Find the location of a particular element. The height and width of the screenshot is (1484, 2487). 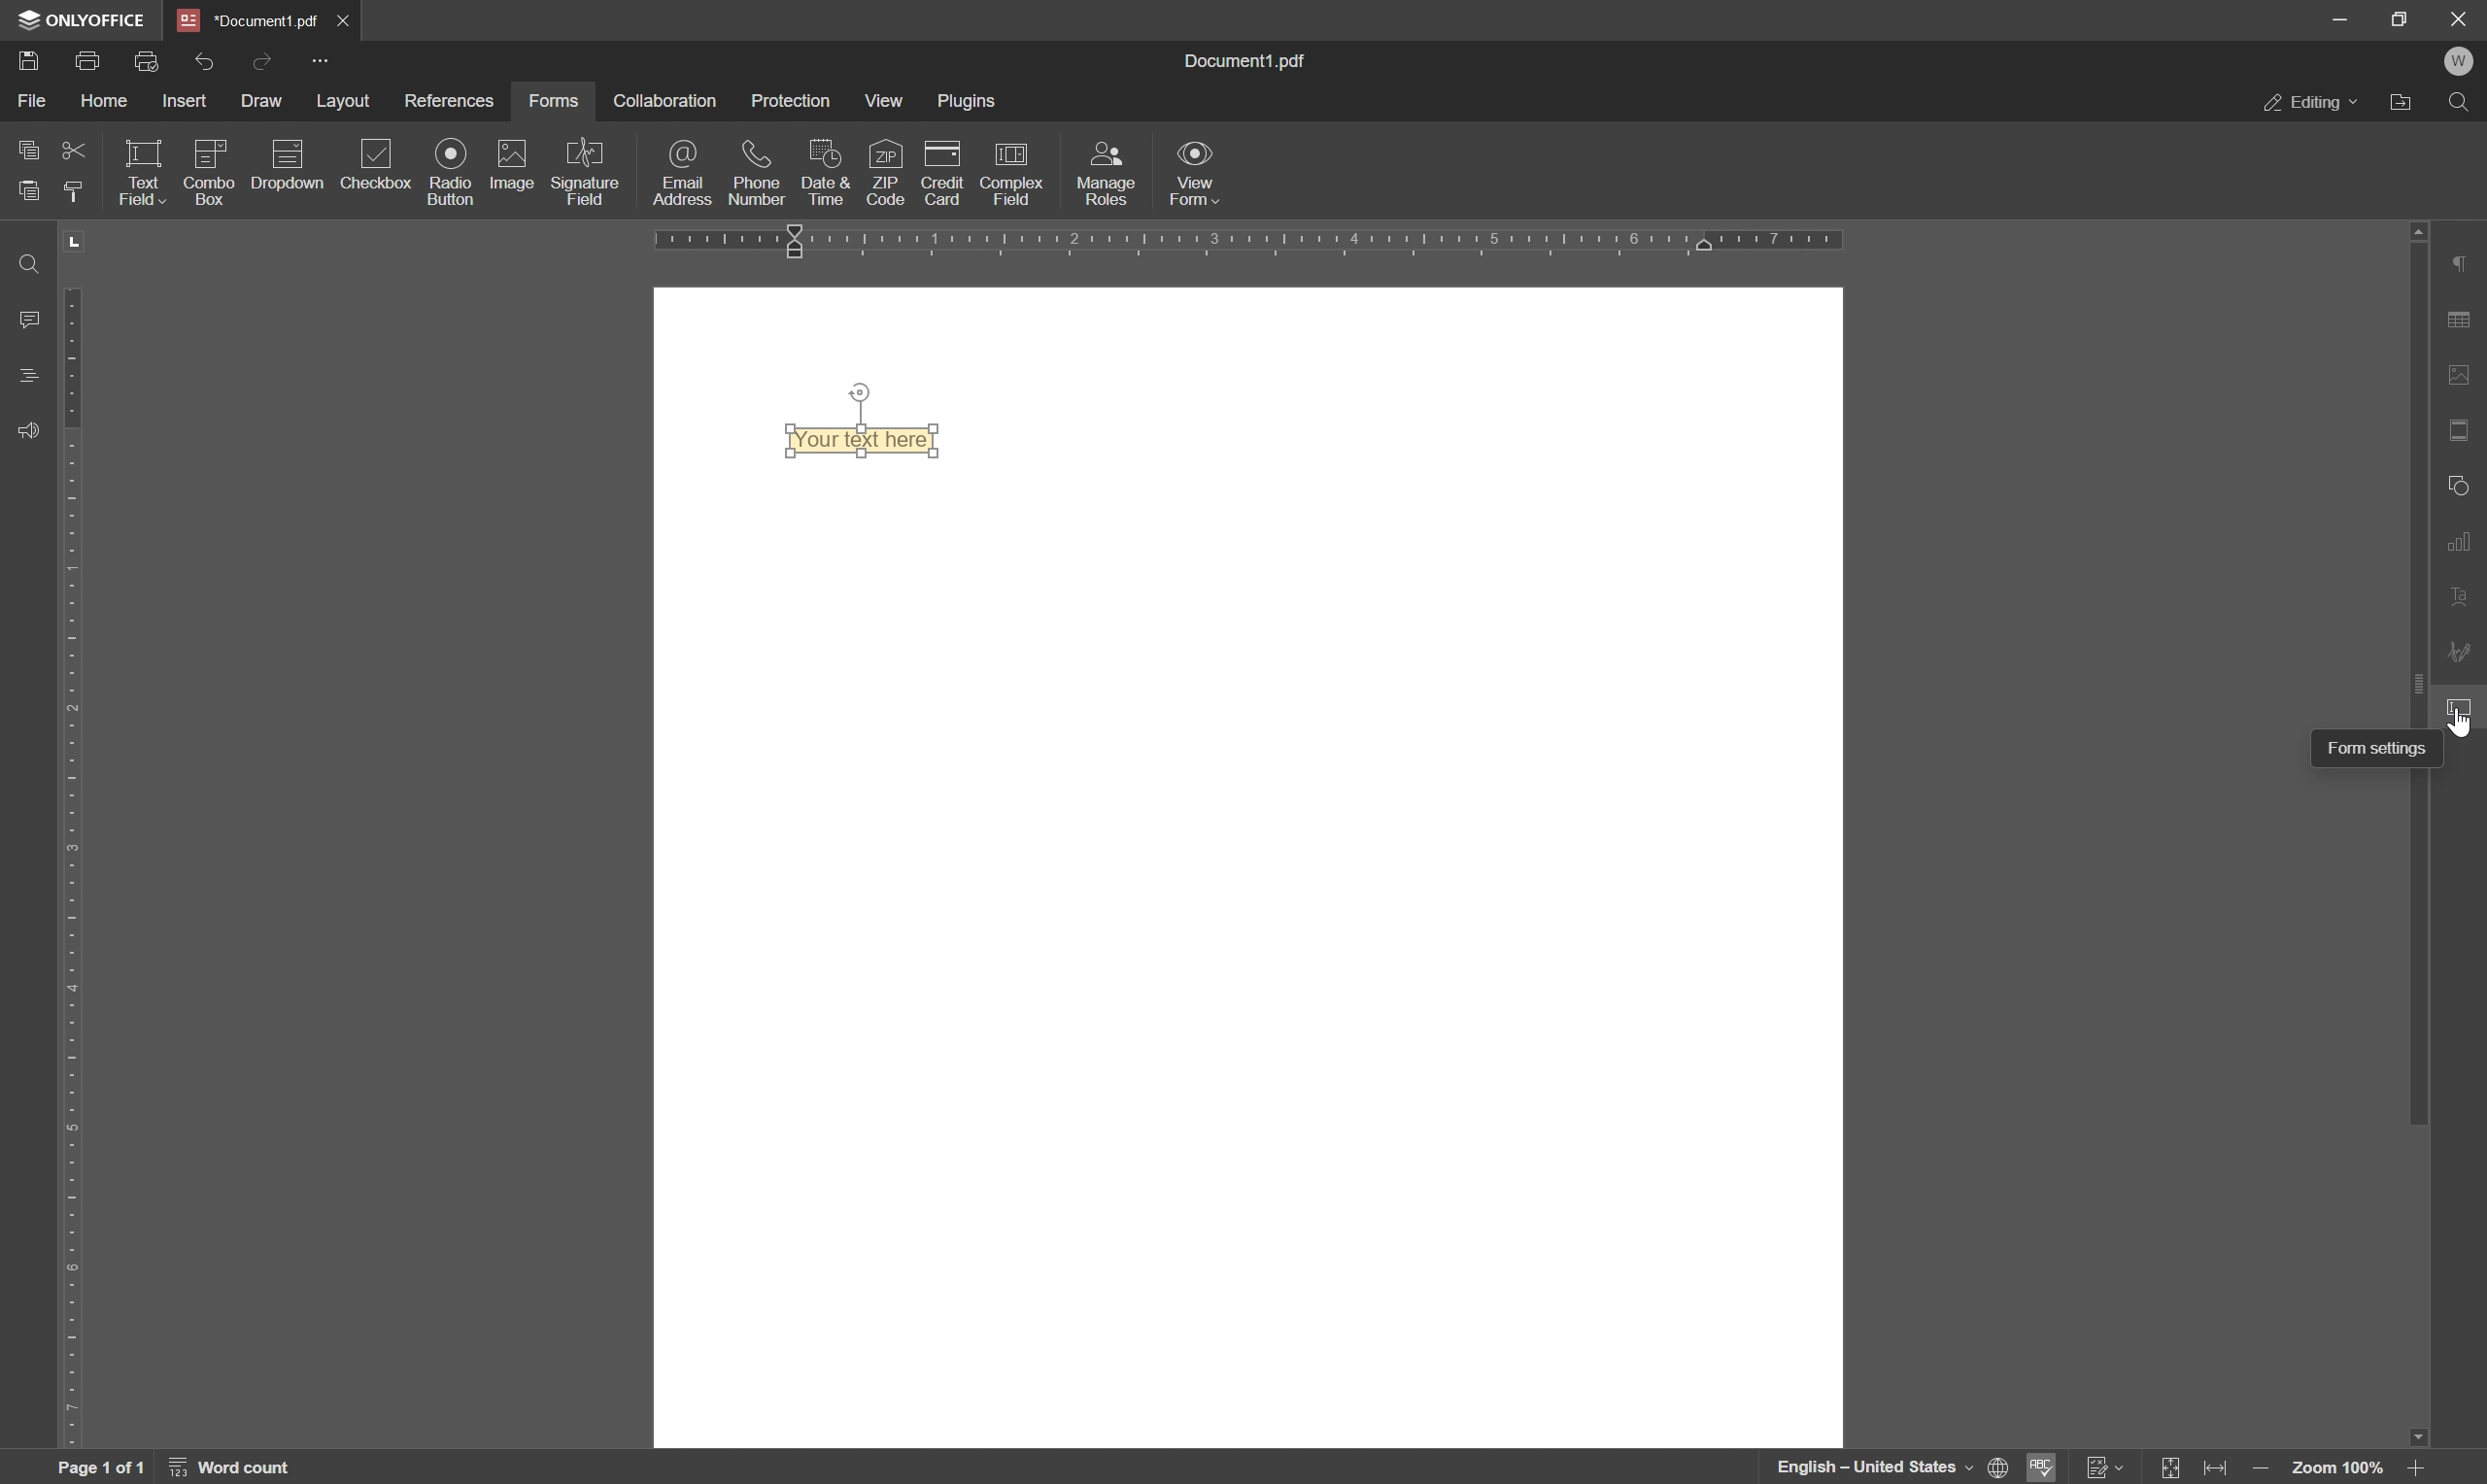

document1.pdf is located at coordinates (1235, 59).